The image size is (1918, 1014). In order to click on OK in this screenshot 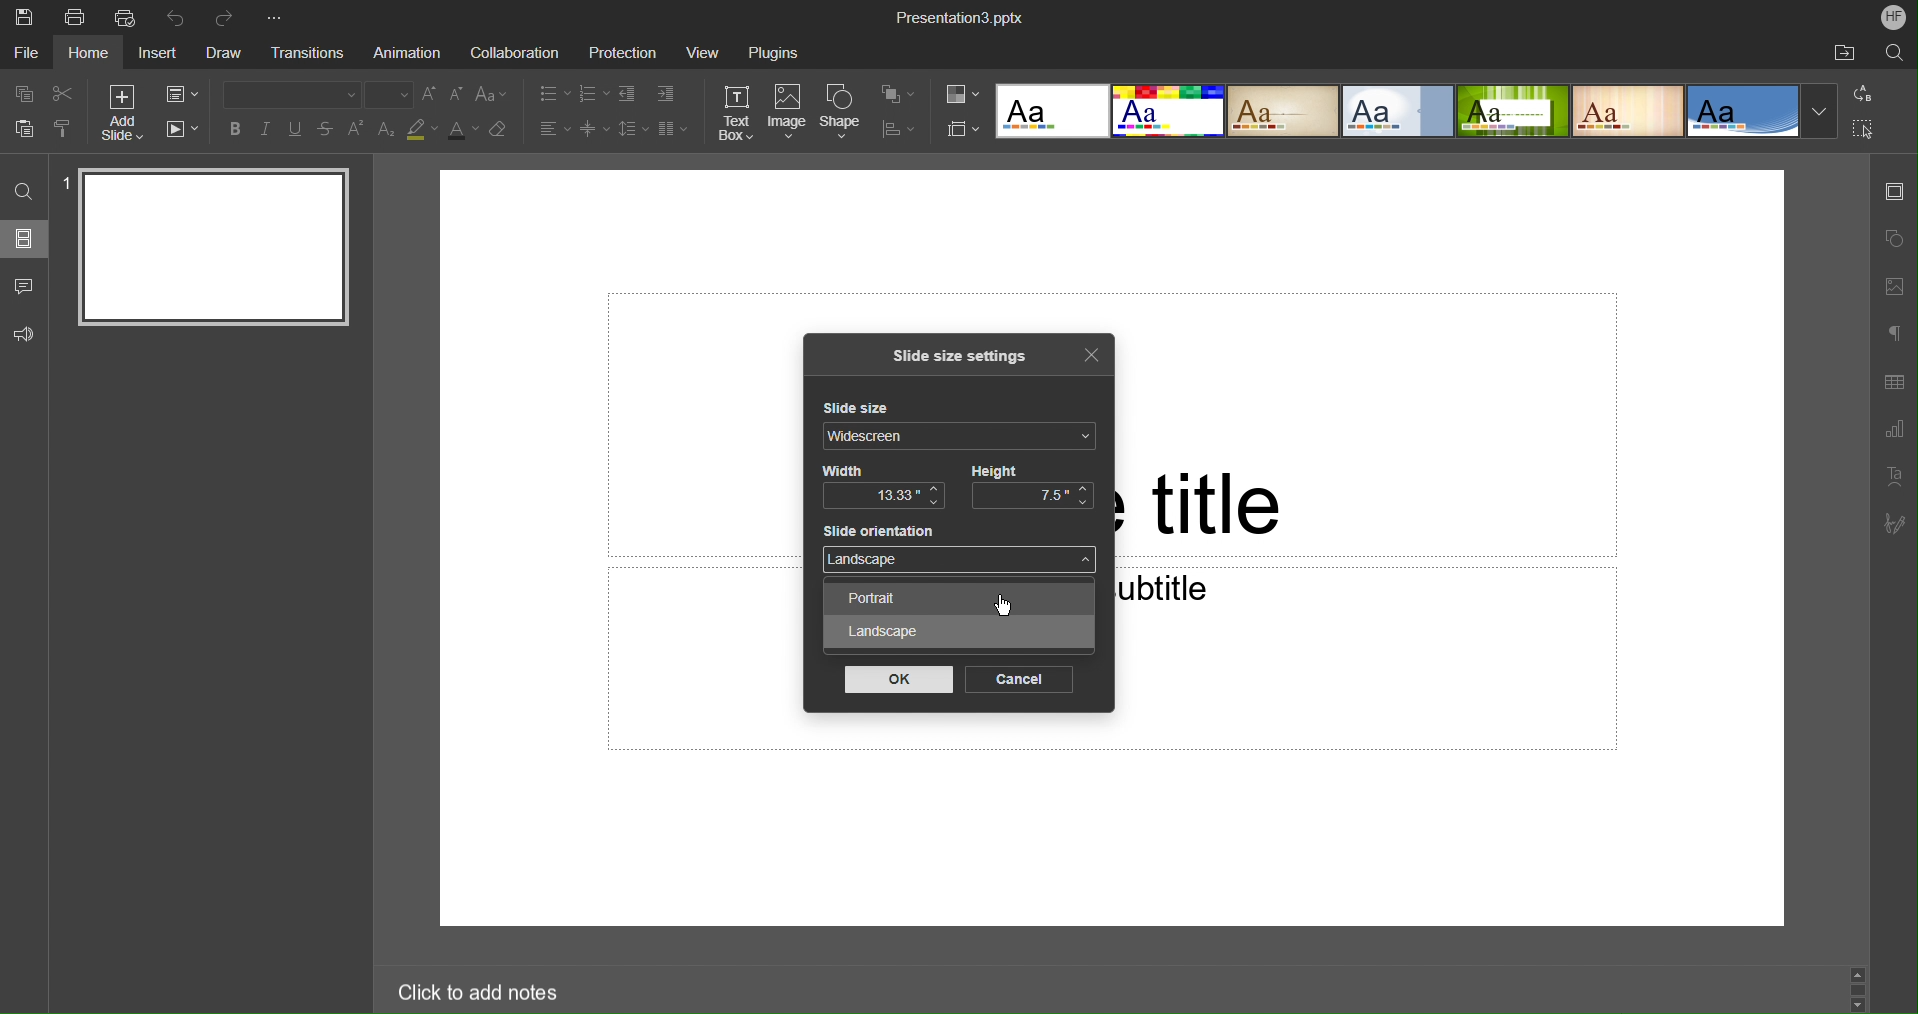, I will do `click(900, 679)`.